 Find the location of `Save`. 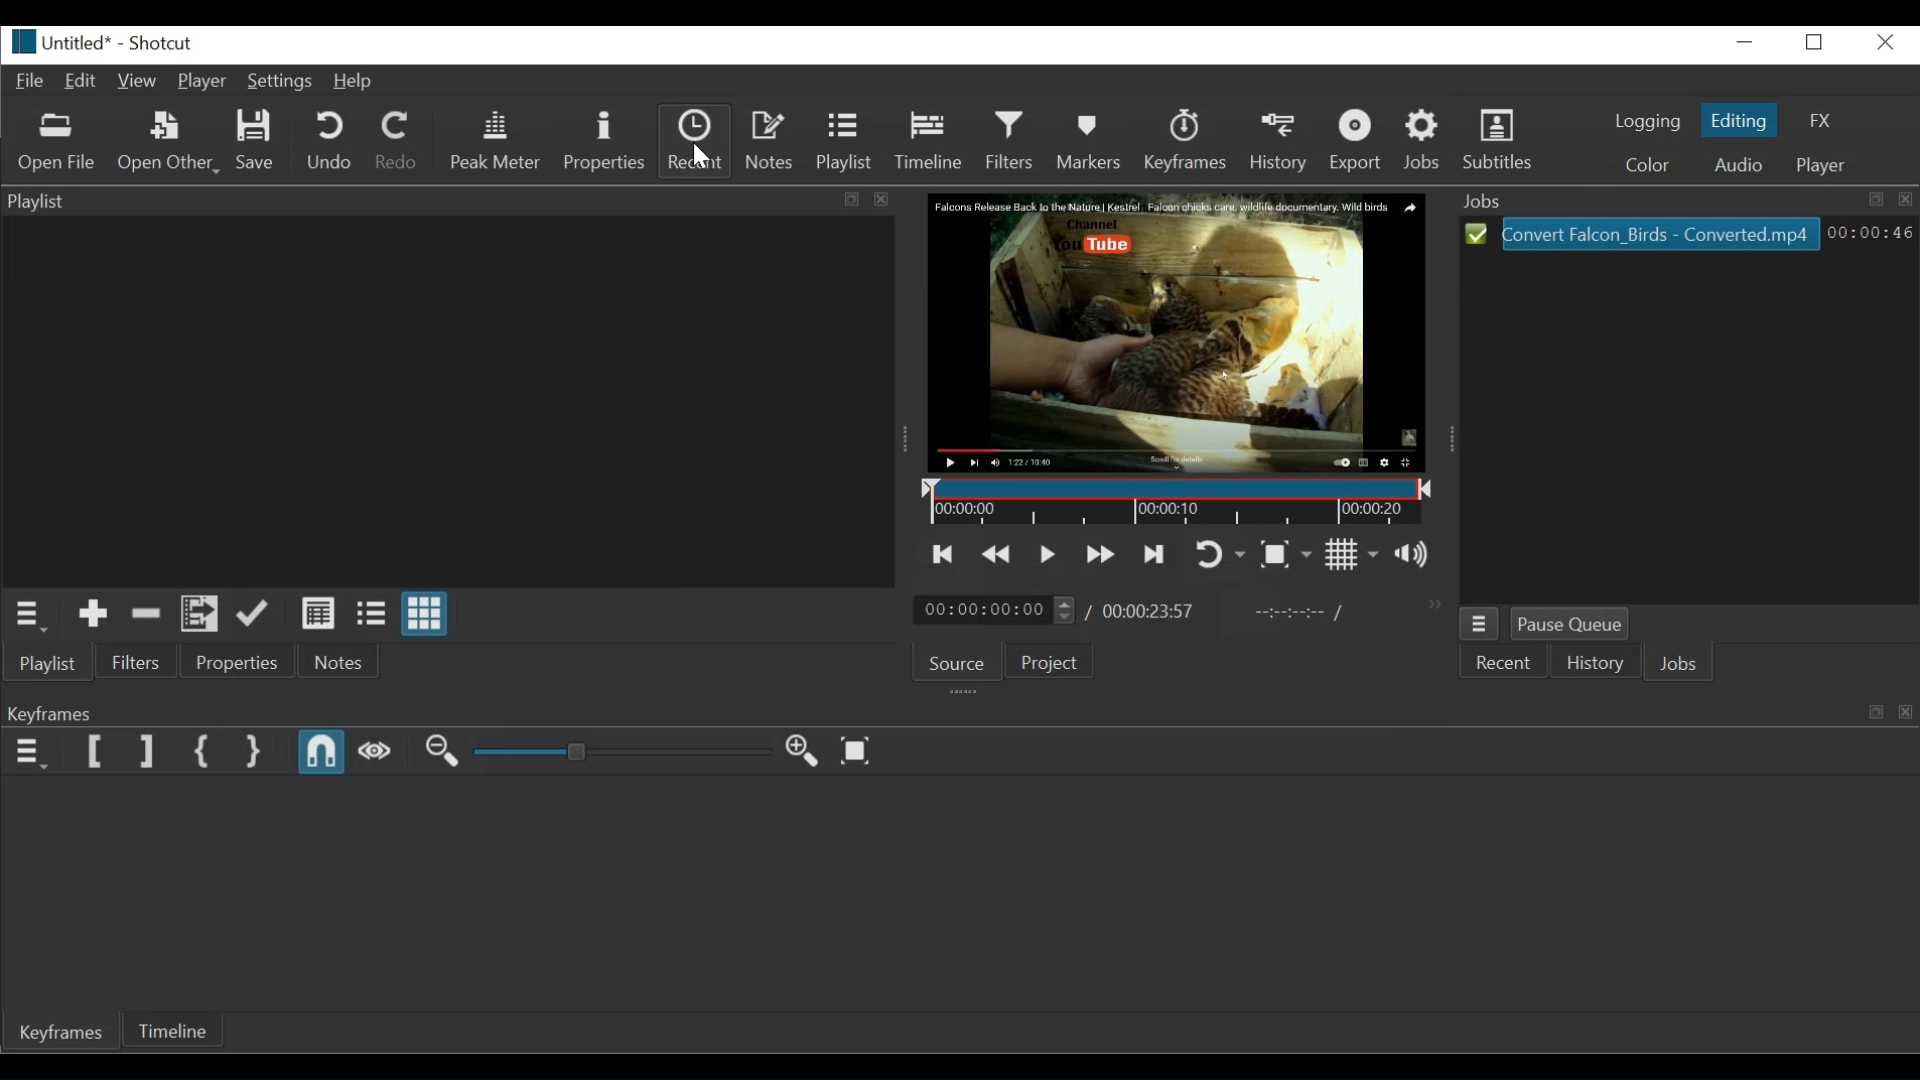

Save is located at coordinates (257, 143).